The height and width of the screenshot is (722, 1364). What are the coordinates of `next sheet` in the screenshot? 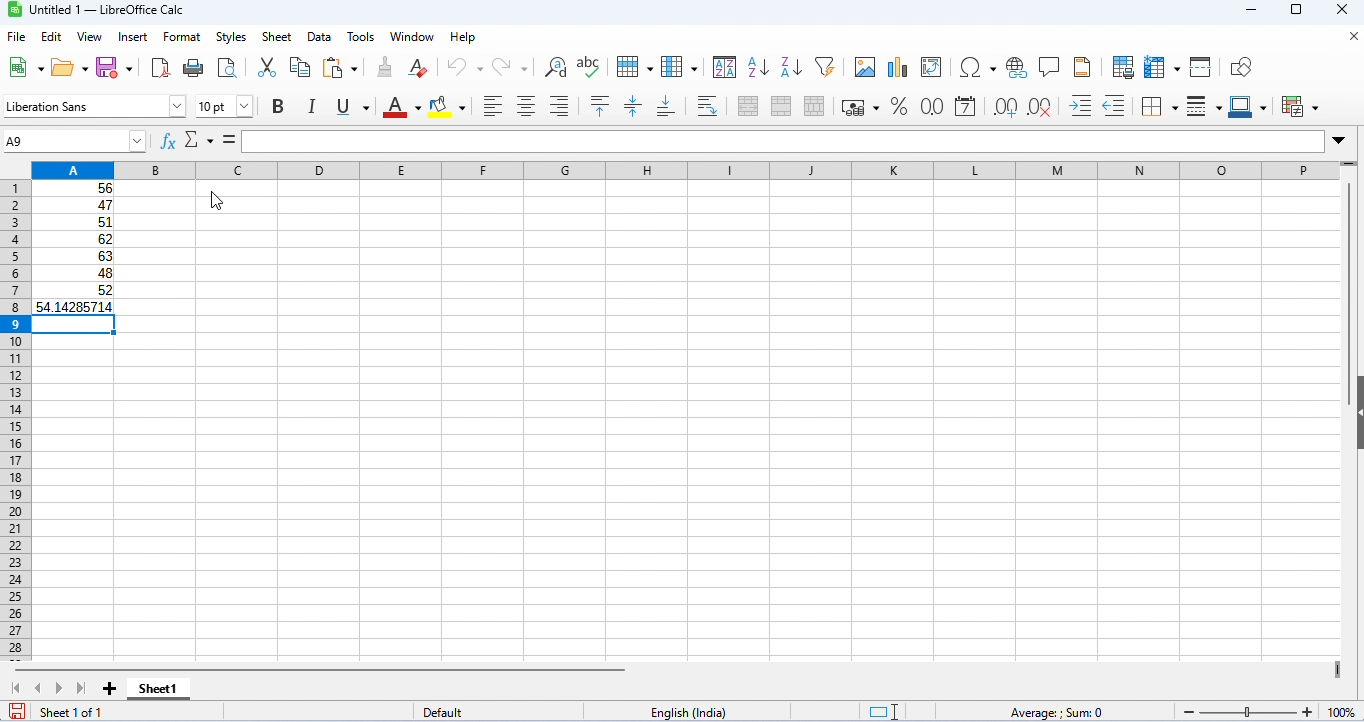 It's located at (60, 690).